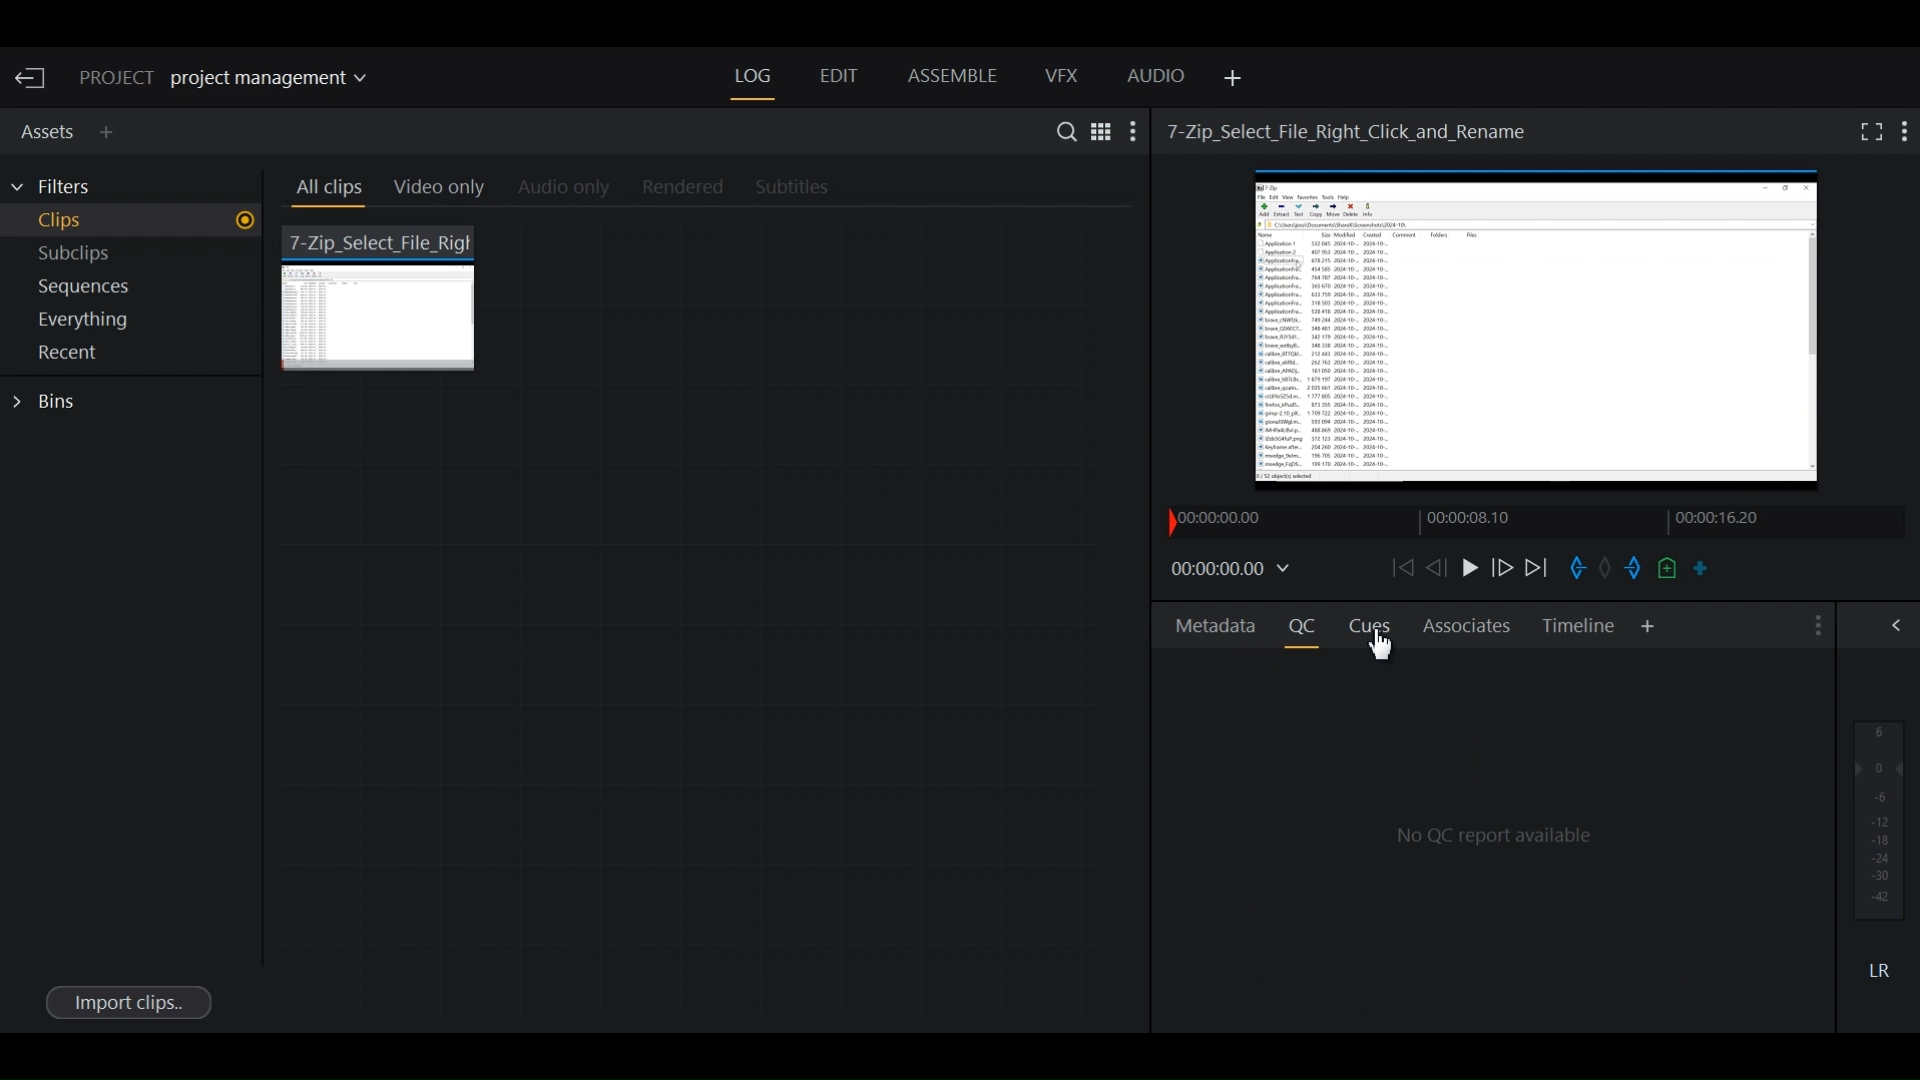 The width and height of the screenshot is (1920, 1080). Describe the element at coordinates (326, 191) in the screenshot. I see `All clips` at that location.